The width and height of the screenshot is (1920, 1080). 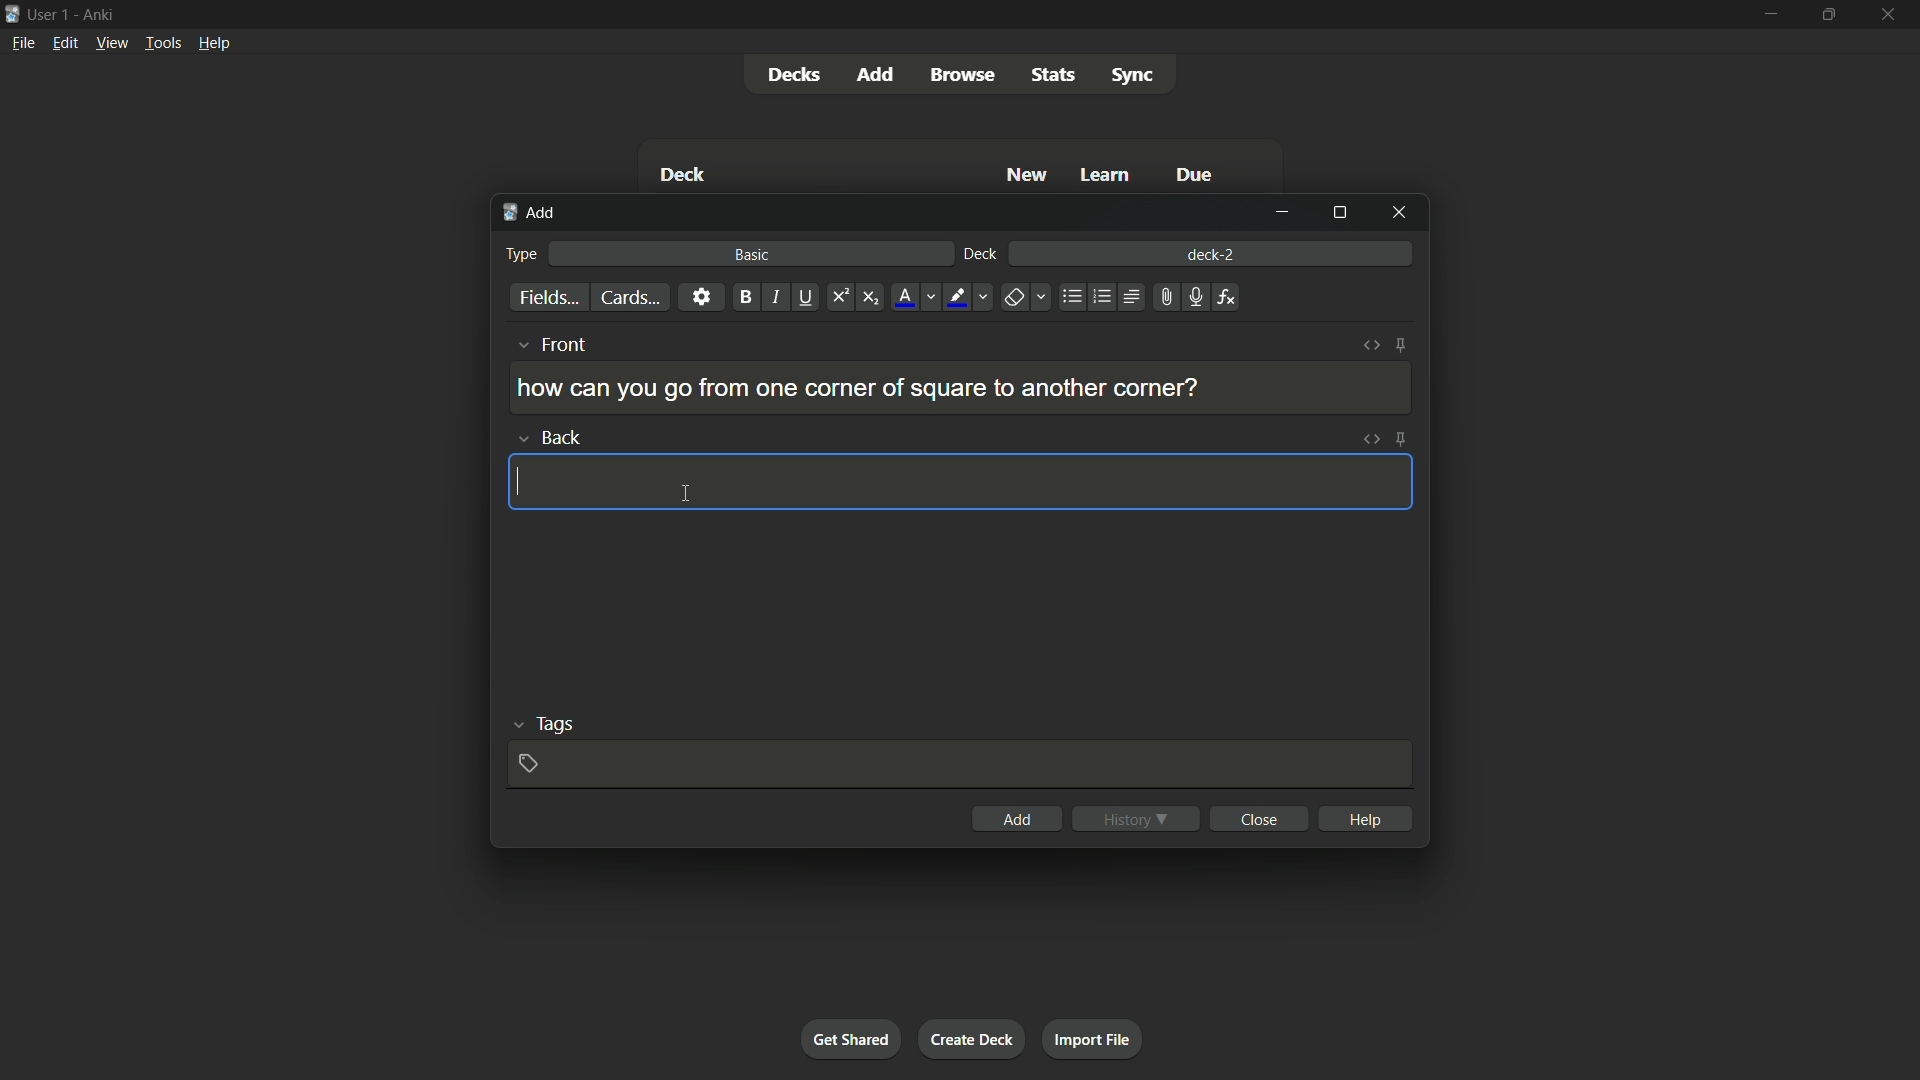 I want to click on close, so click(x=1258, y=819).